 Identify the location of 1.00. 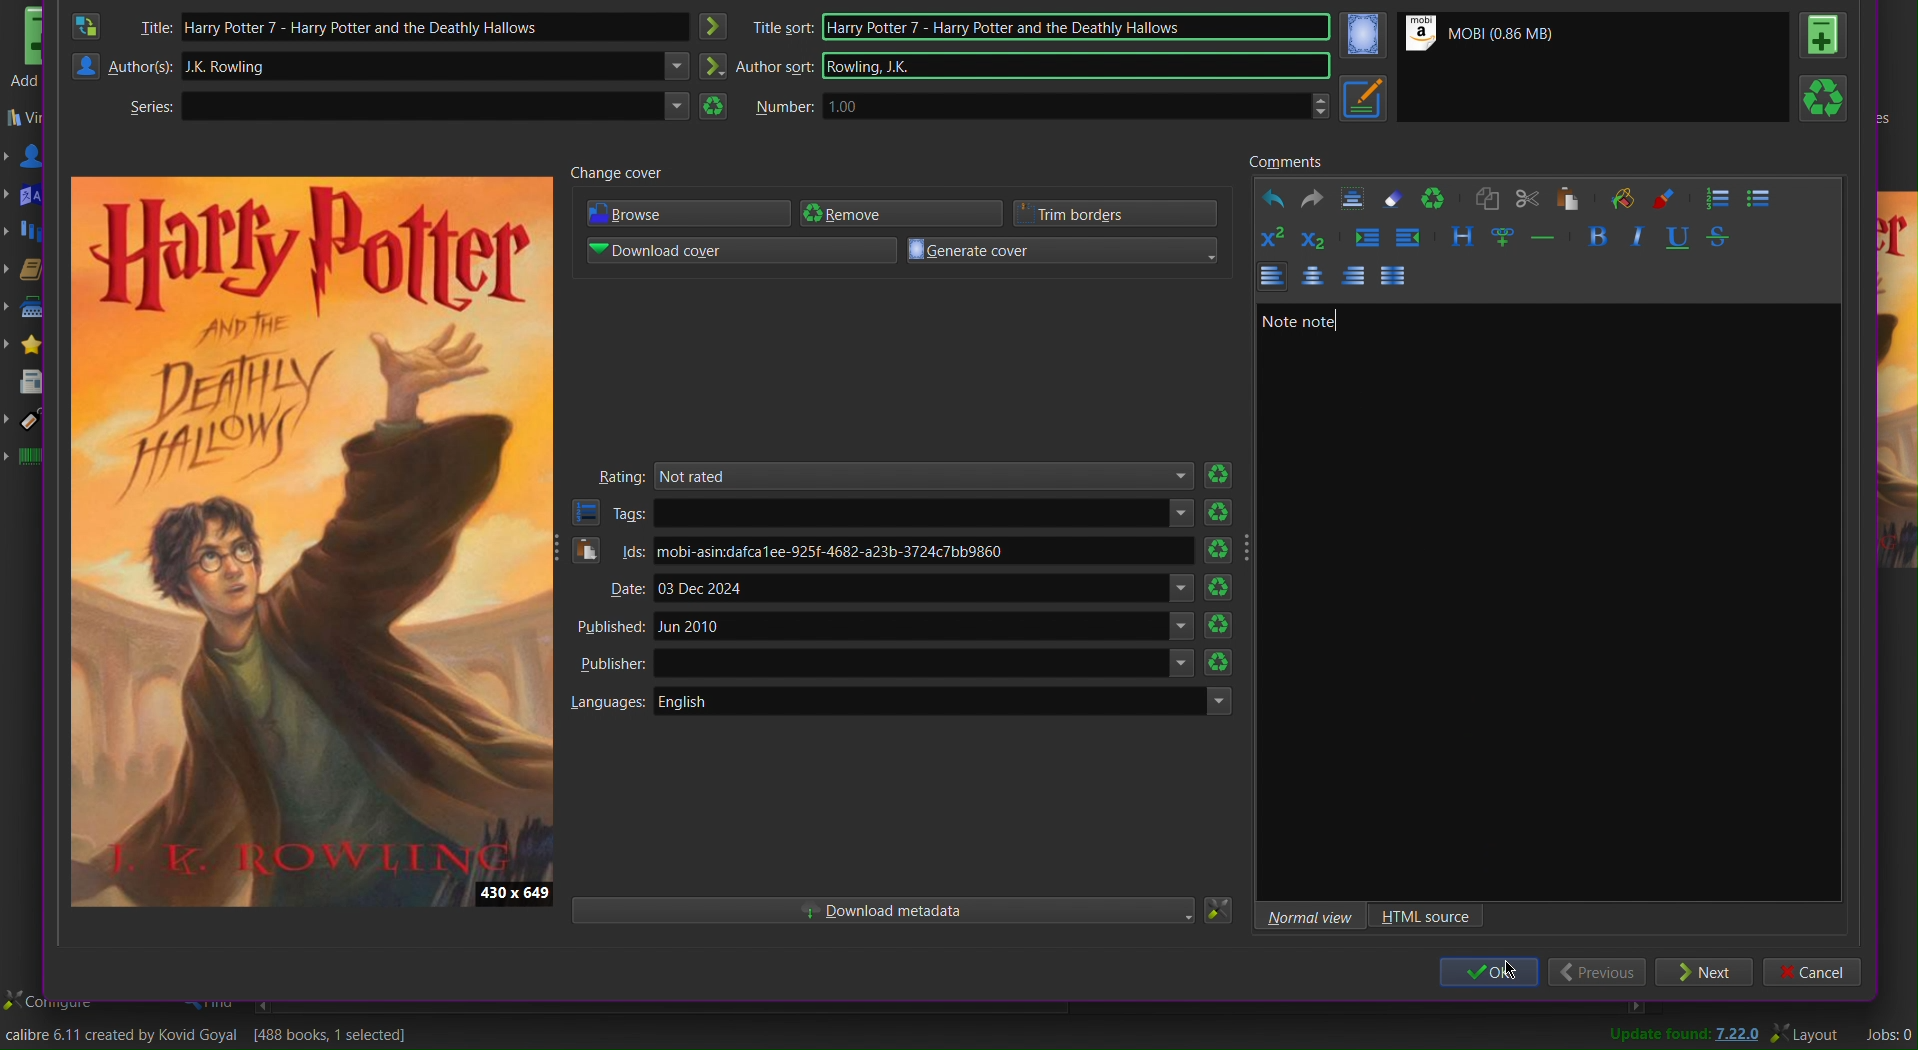
(1078, 106).